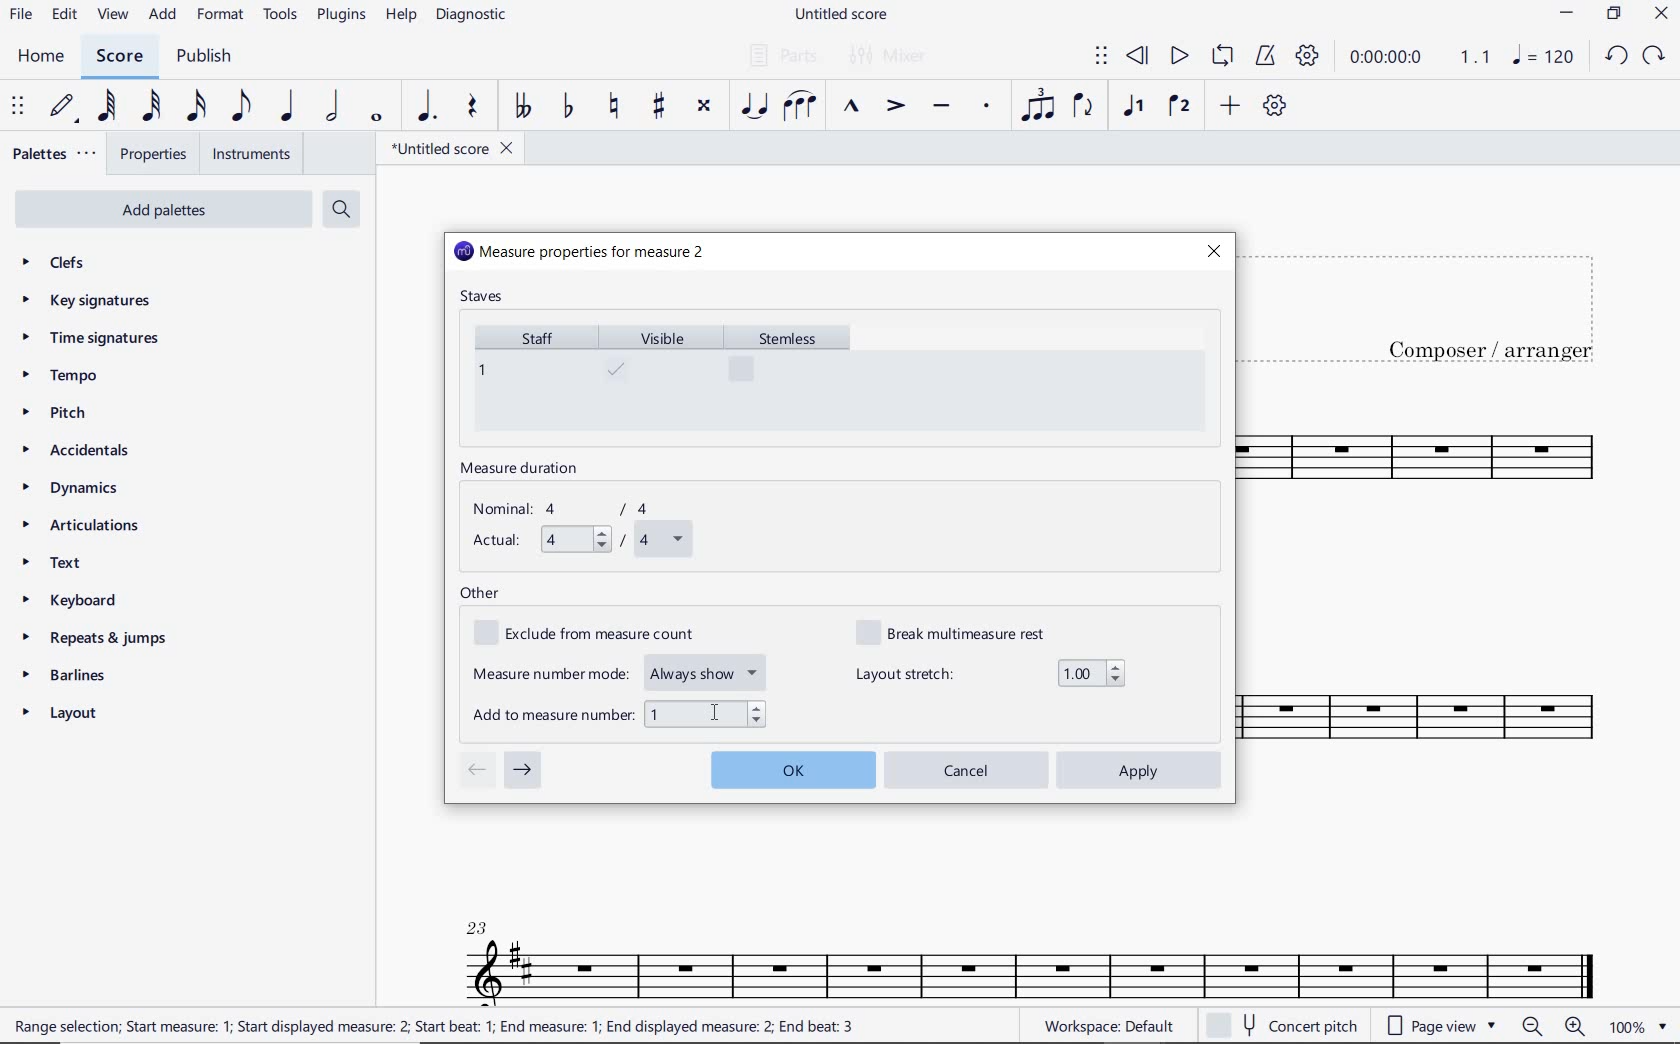 The image size is (1680, 1044). I want to click on STACCATO, so click(986, 107).